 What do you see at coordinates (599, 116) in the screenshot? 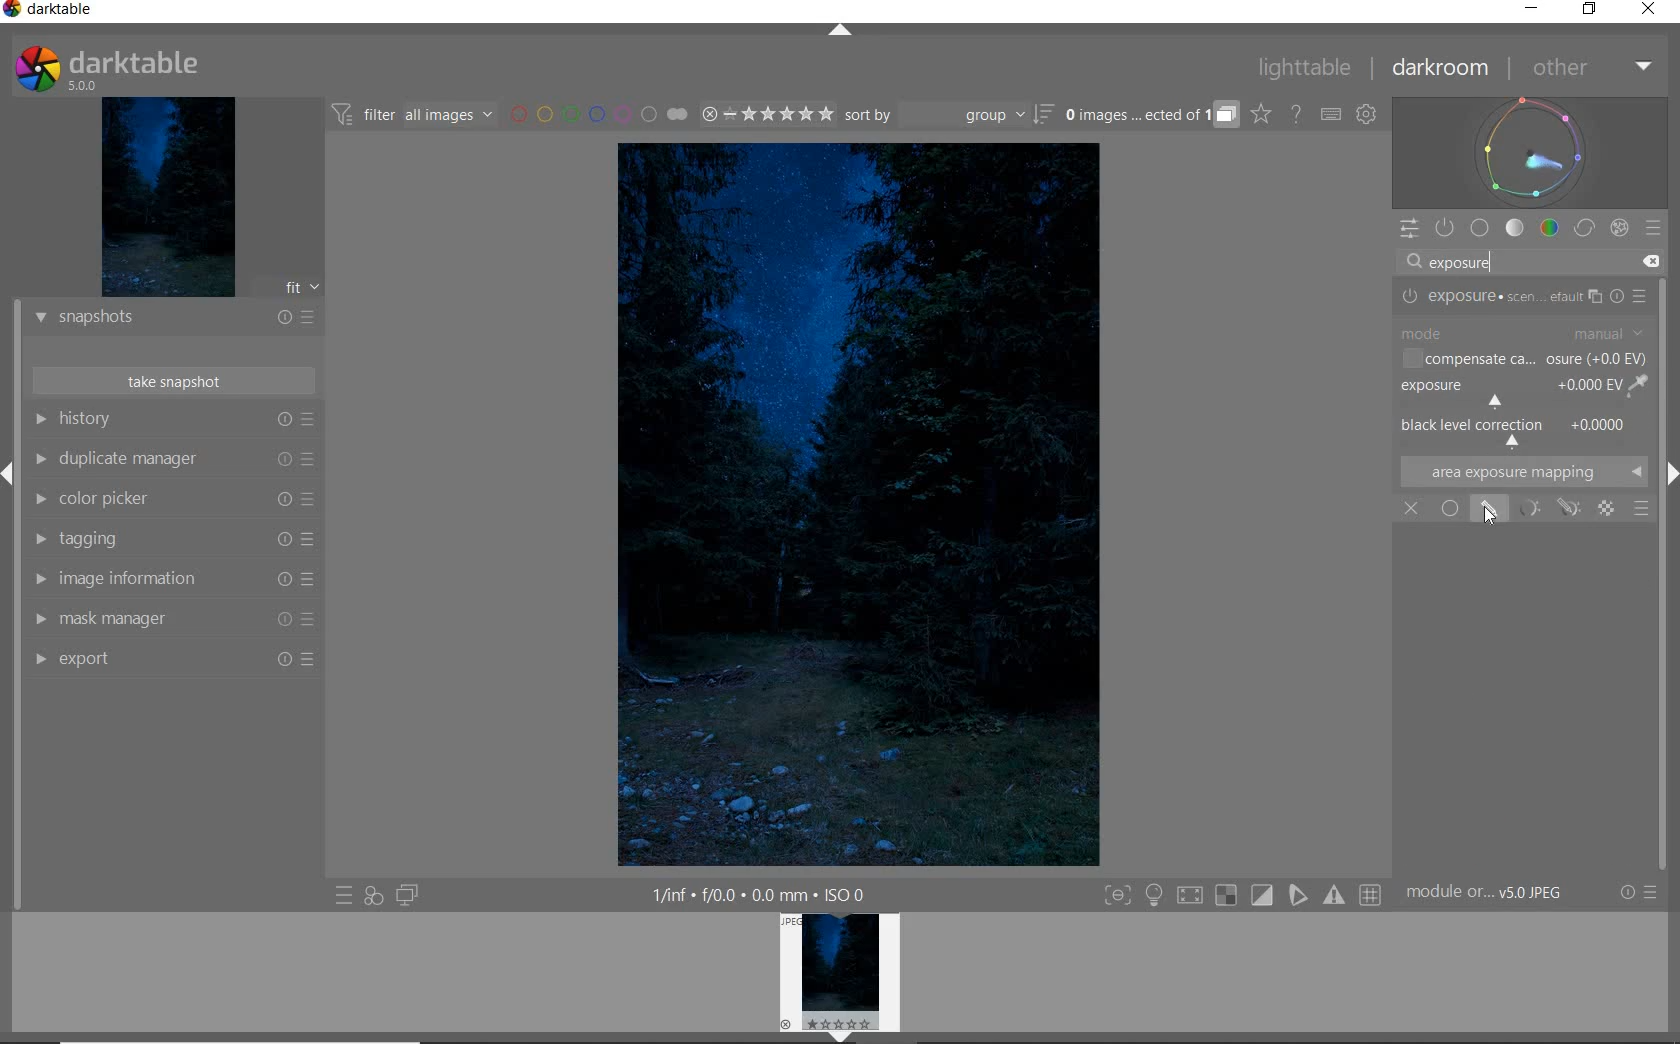
I see `FILTER BY IMAGE COLOR LABEL` at bounding box center [599, 116].